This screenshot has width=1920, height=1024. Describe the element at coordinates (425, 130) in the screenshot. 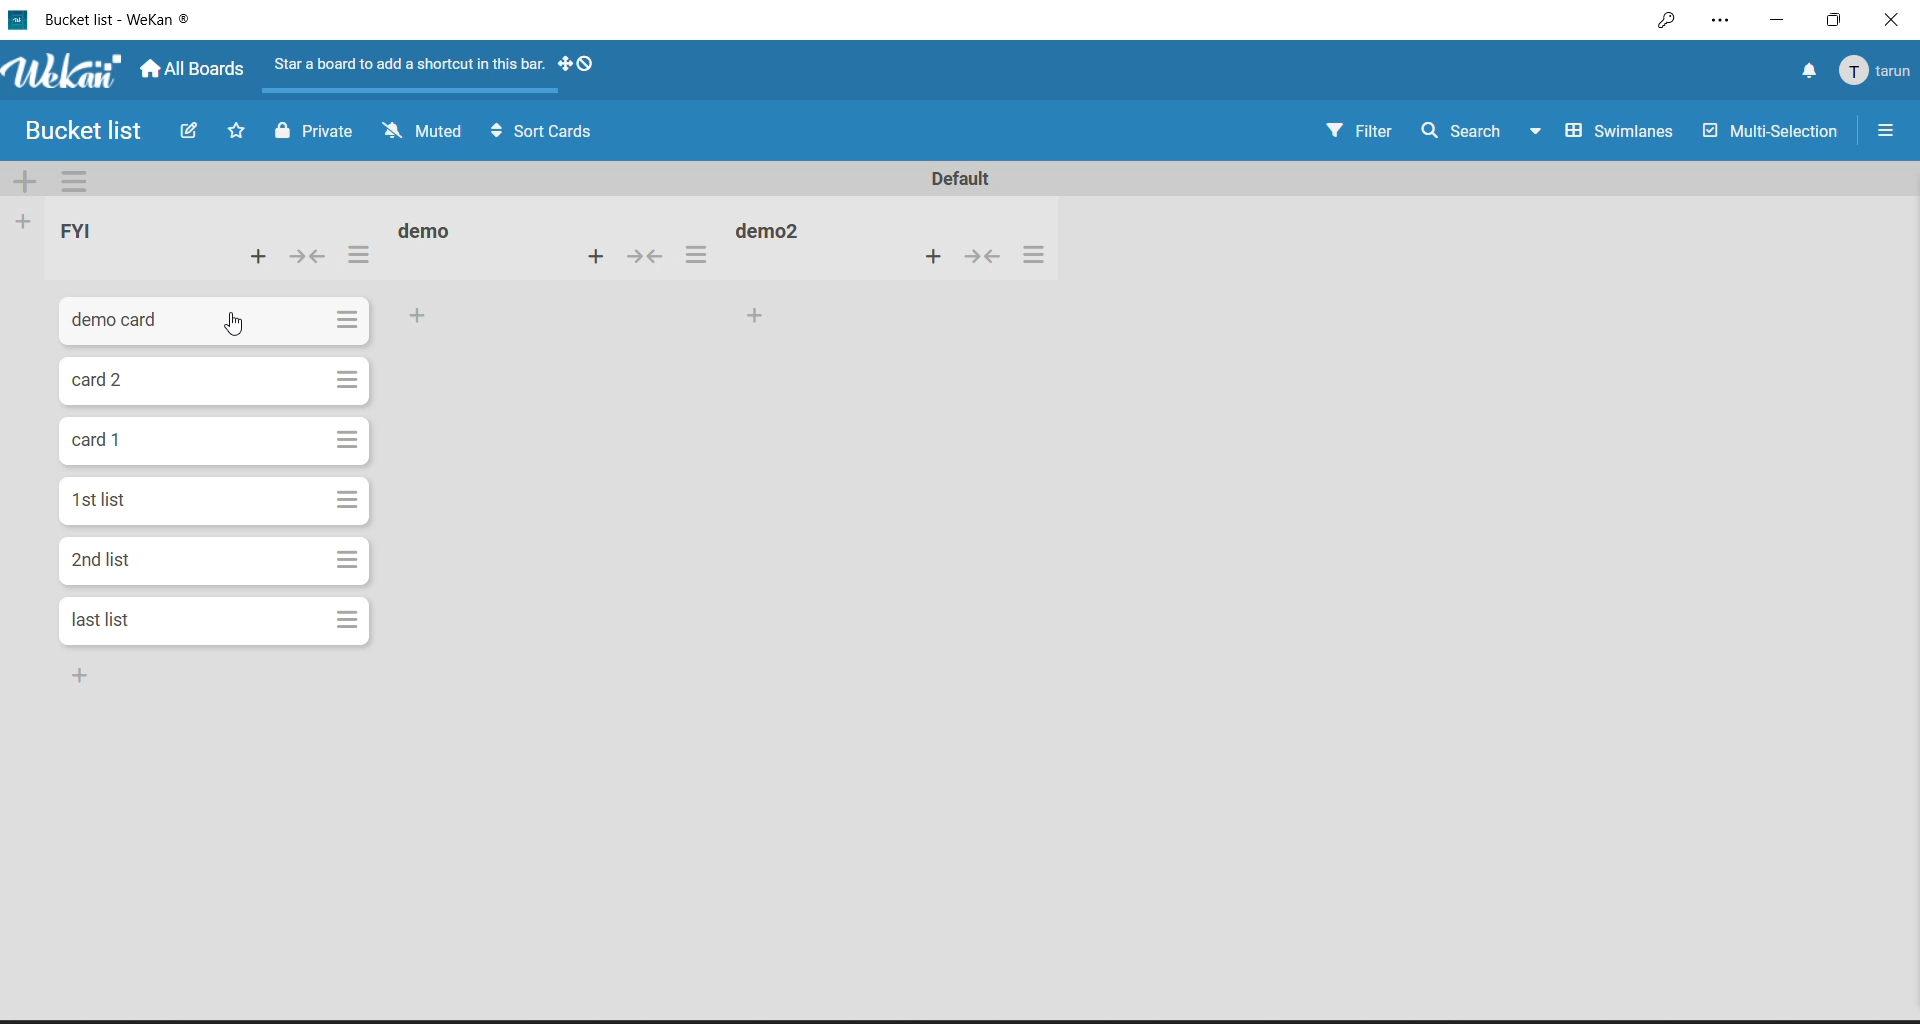

I see `muted` at that location.